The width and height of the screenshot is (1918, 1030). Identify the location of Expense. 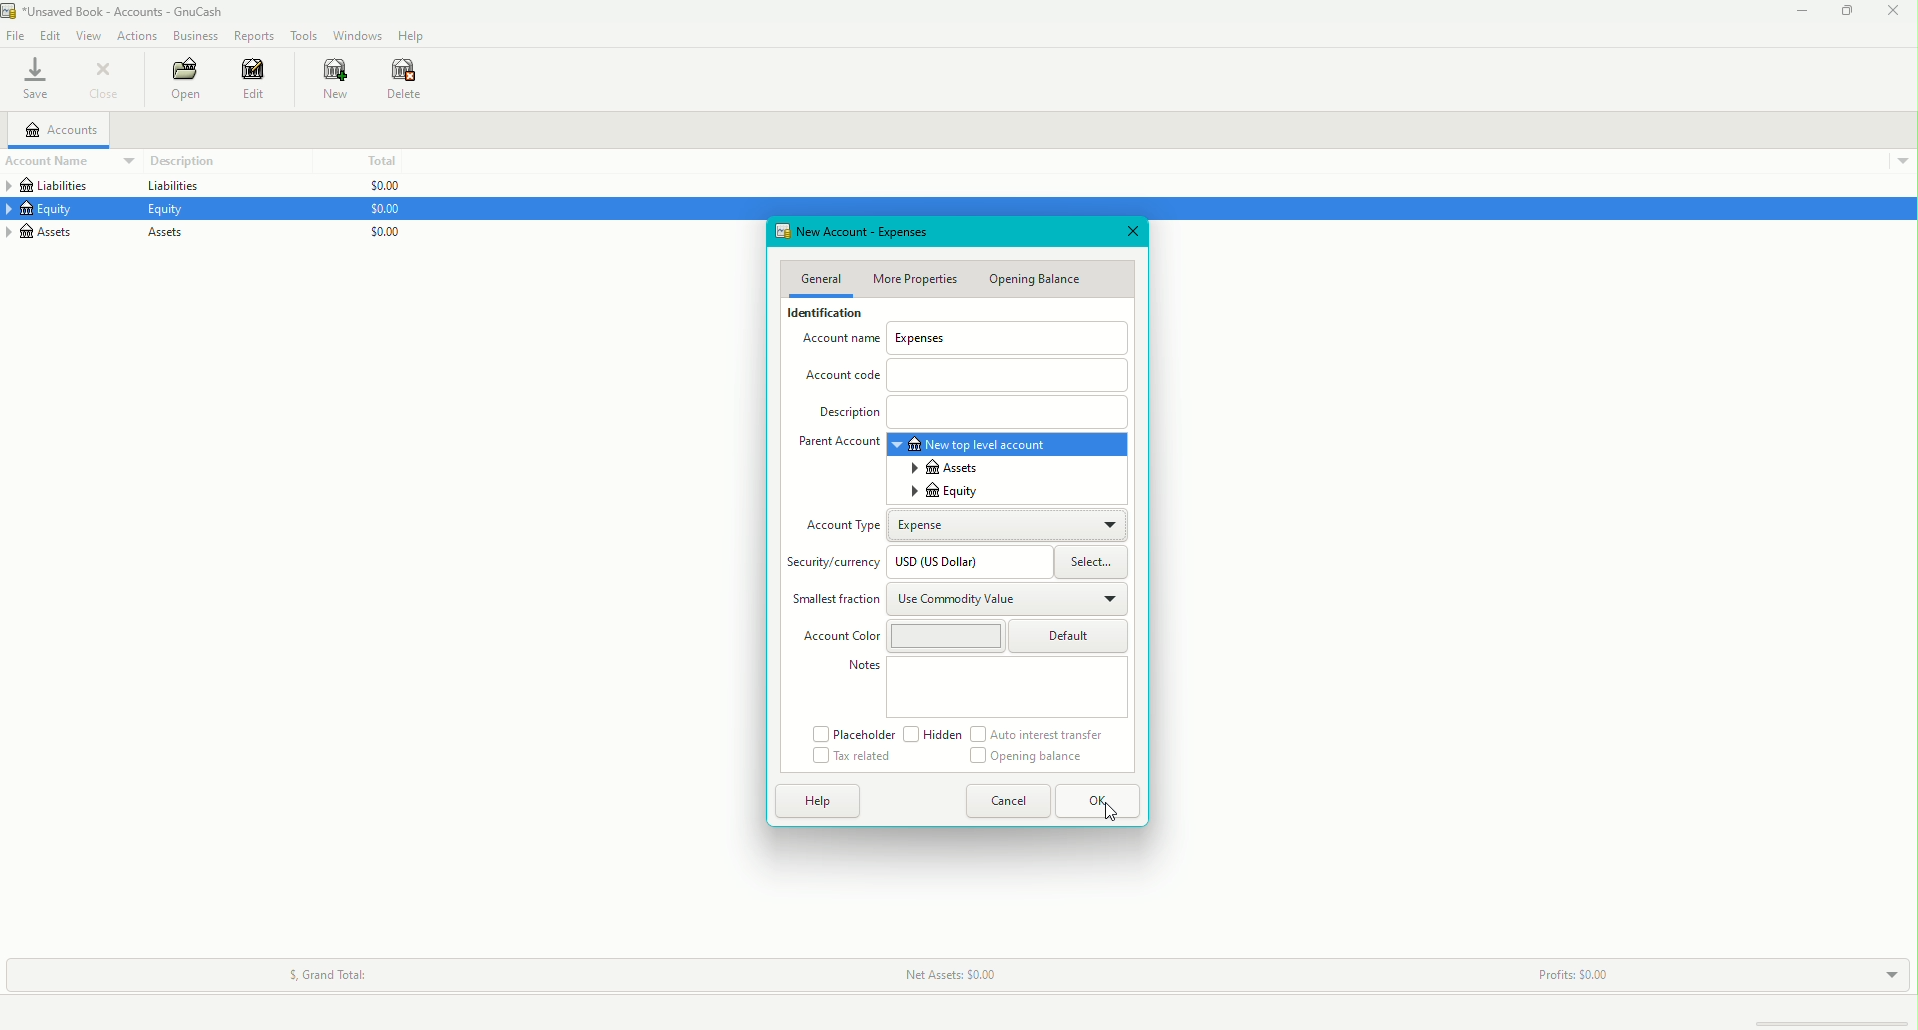
(970, 561).